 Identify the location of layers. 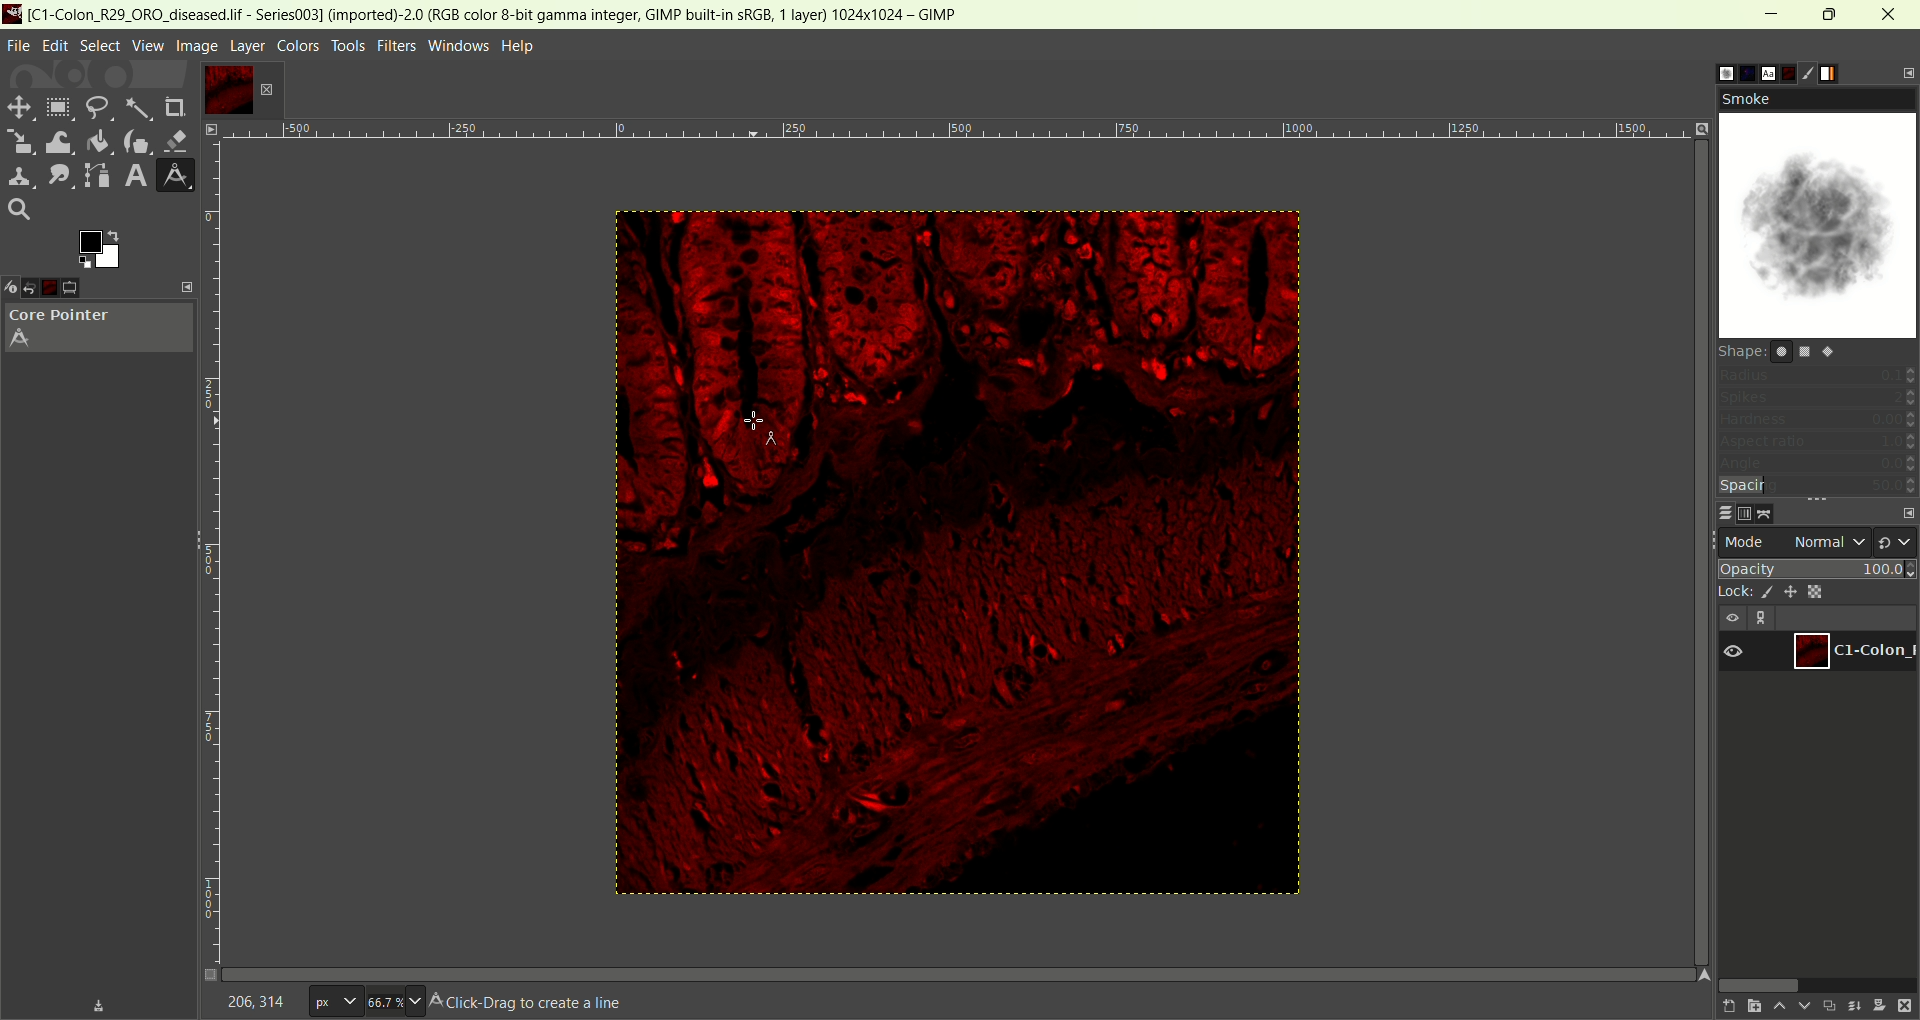
(1717, 512).